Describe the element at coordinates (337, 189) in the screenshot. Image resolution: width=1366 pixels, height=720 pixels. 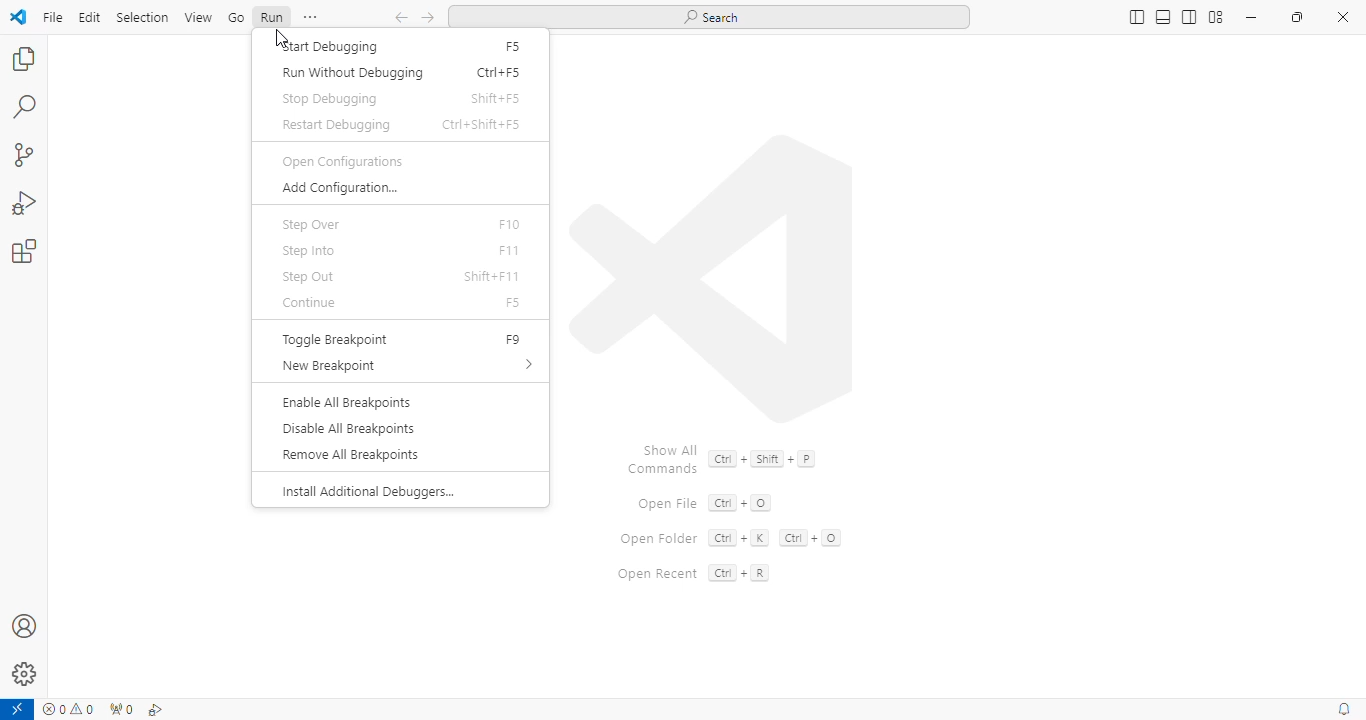
I see `add configuration` at that location.